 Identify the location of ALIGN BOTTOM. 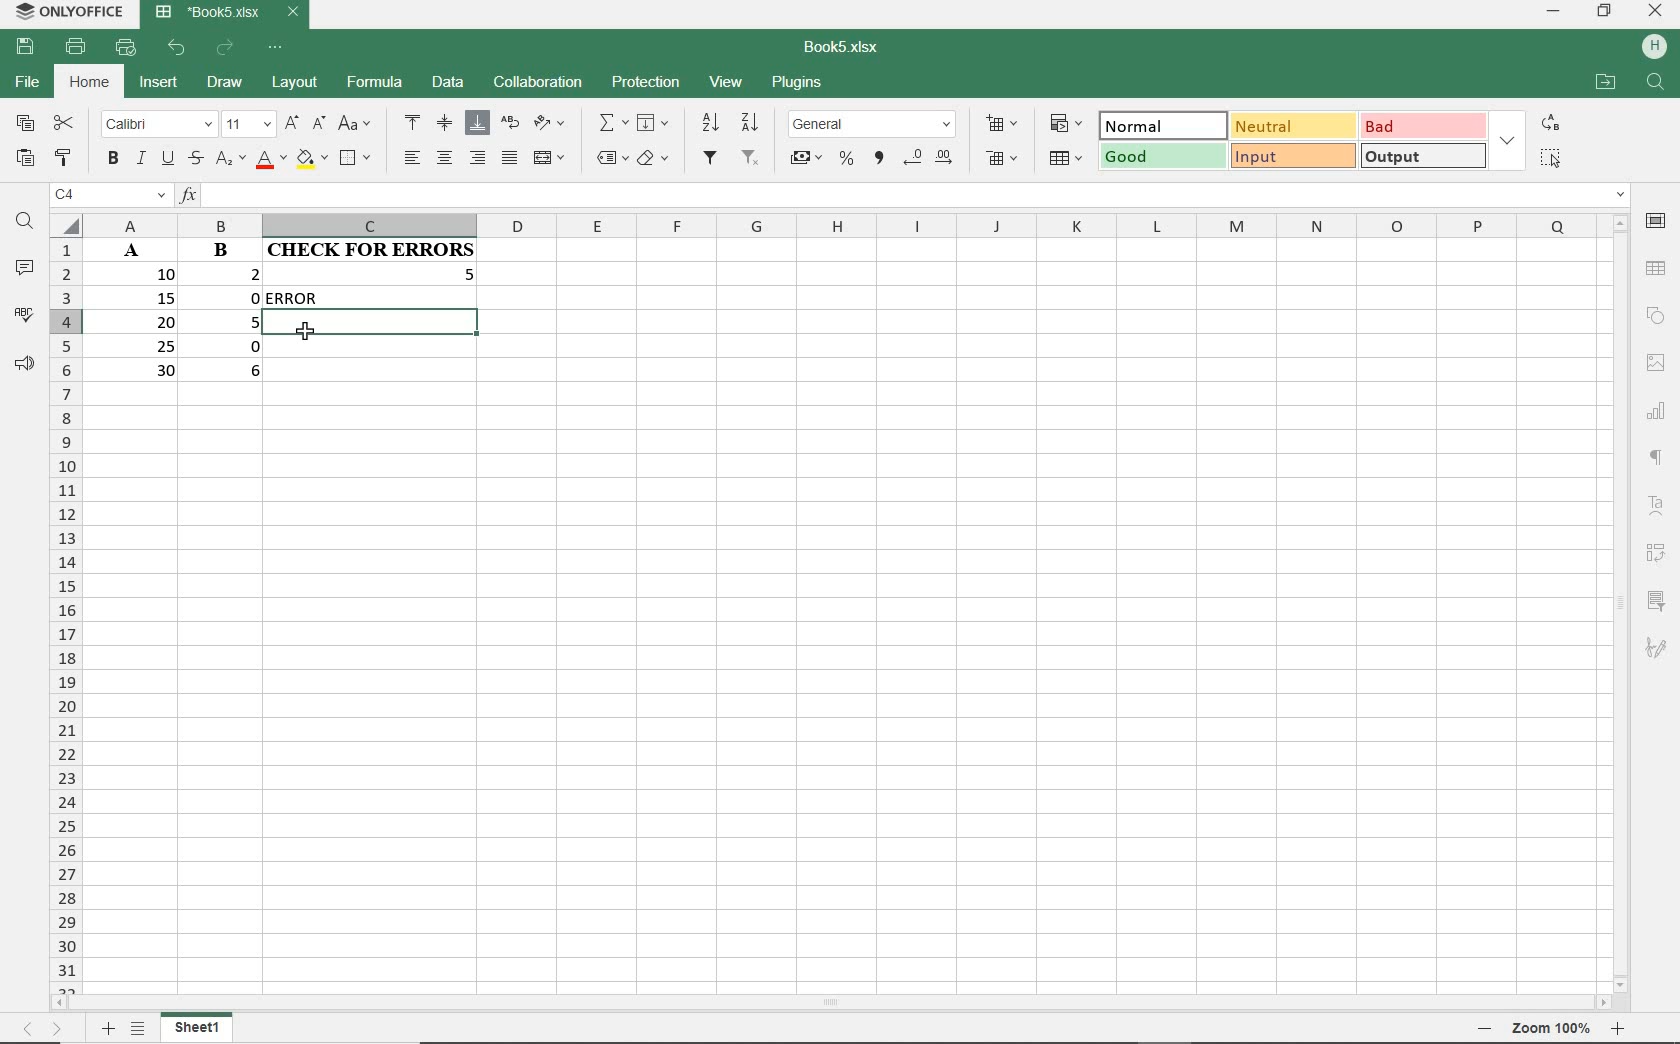
(477, 124).